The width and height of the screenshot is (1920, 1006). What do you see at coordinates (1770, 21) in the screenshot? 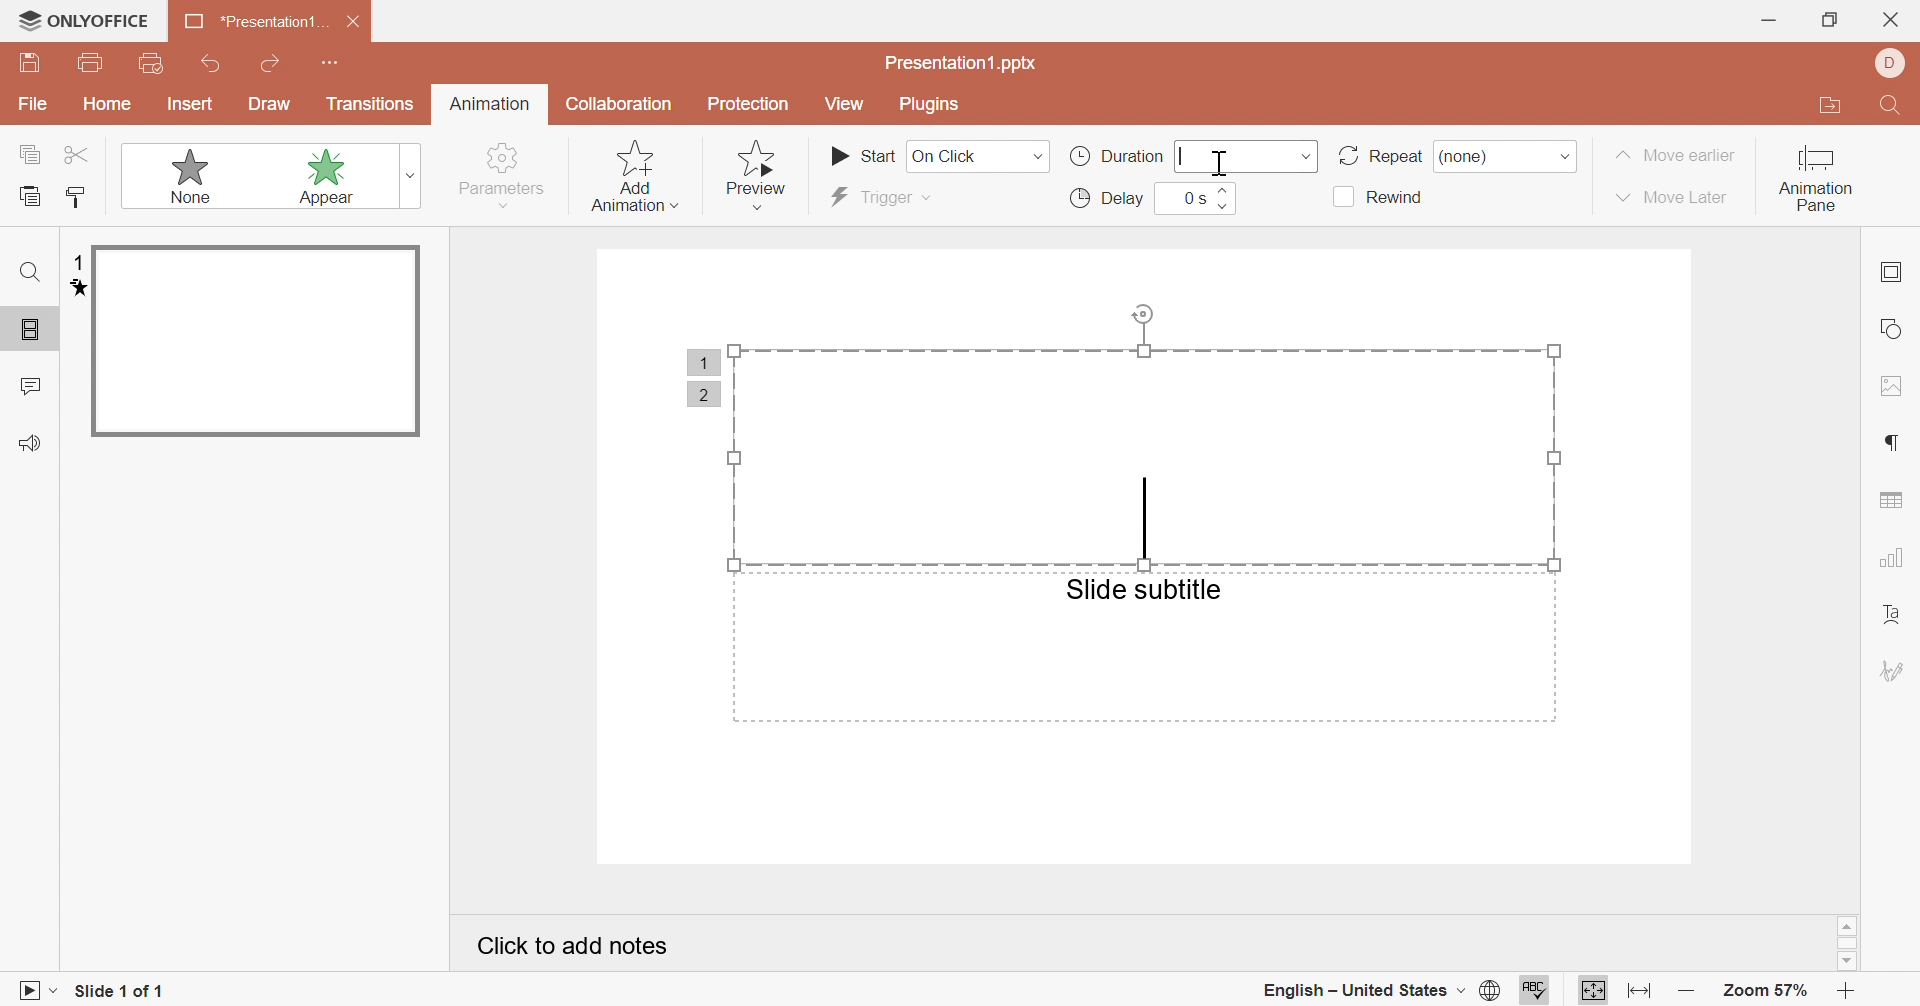
I see `minimize` at bounding box center [1770, 21].